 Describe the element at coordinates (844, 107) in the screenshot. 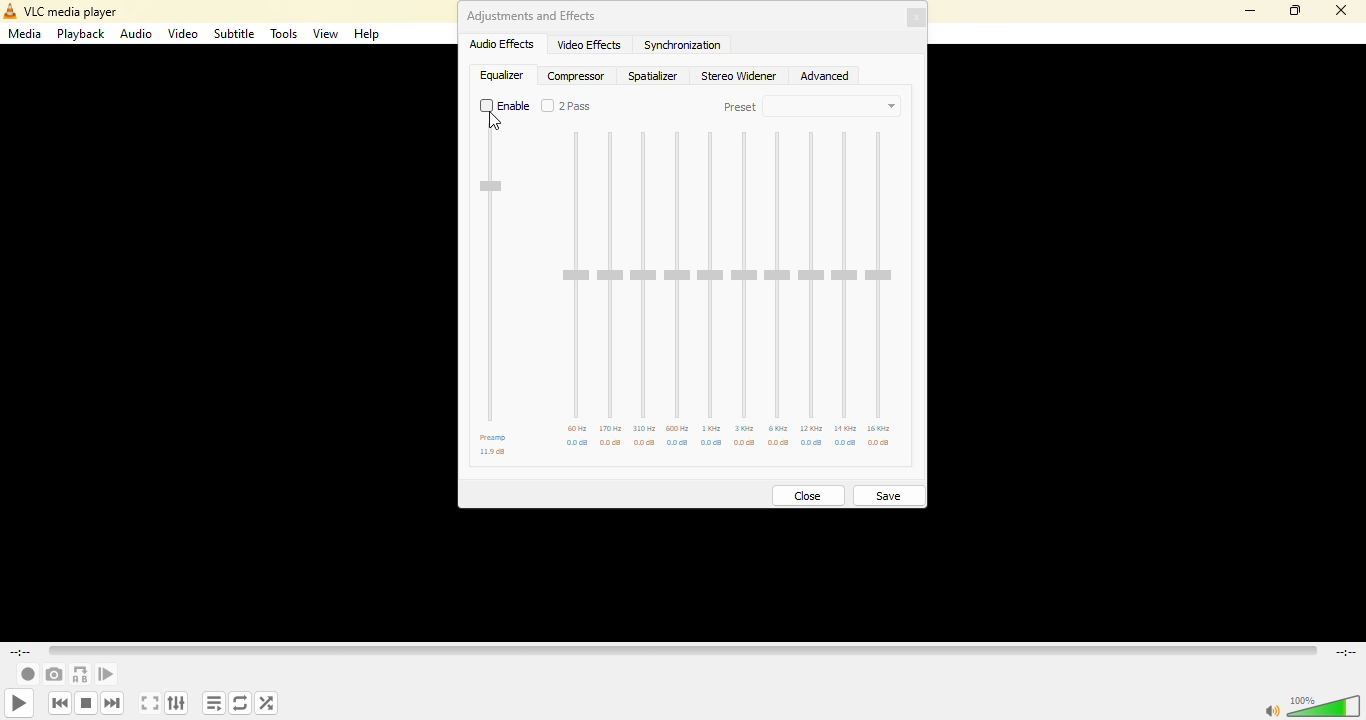

I see `drop down` at that location.